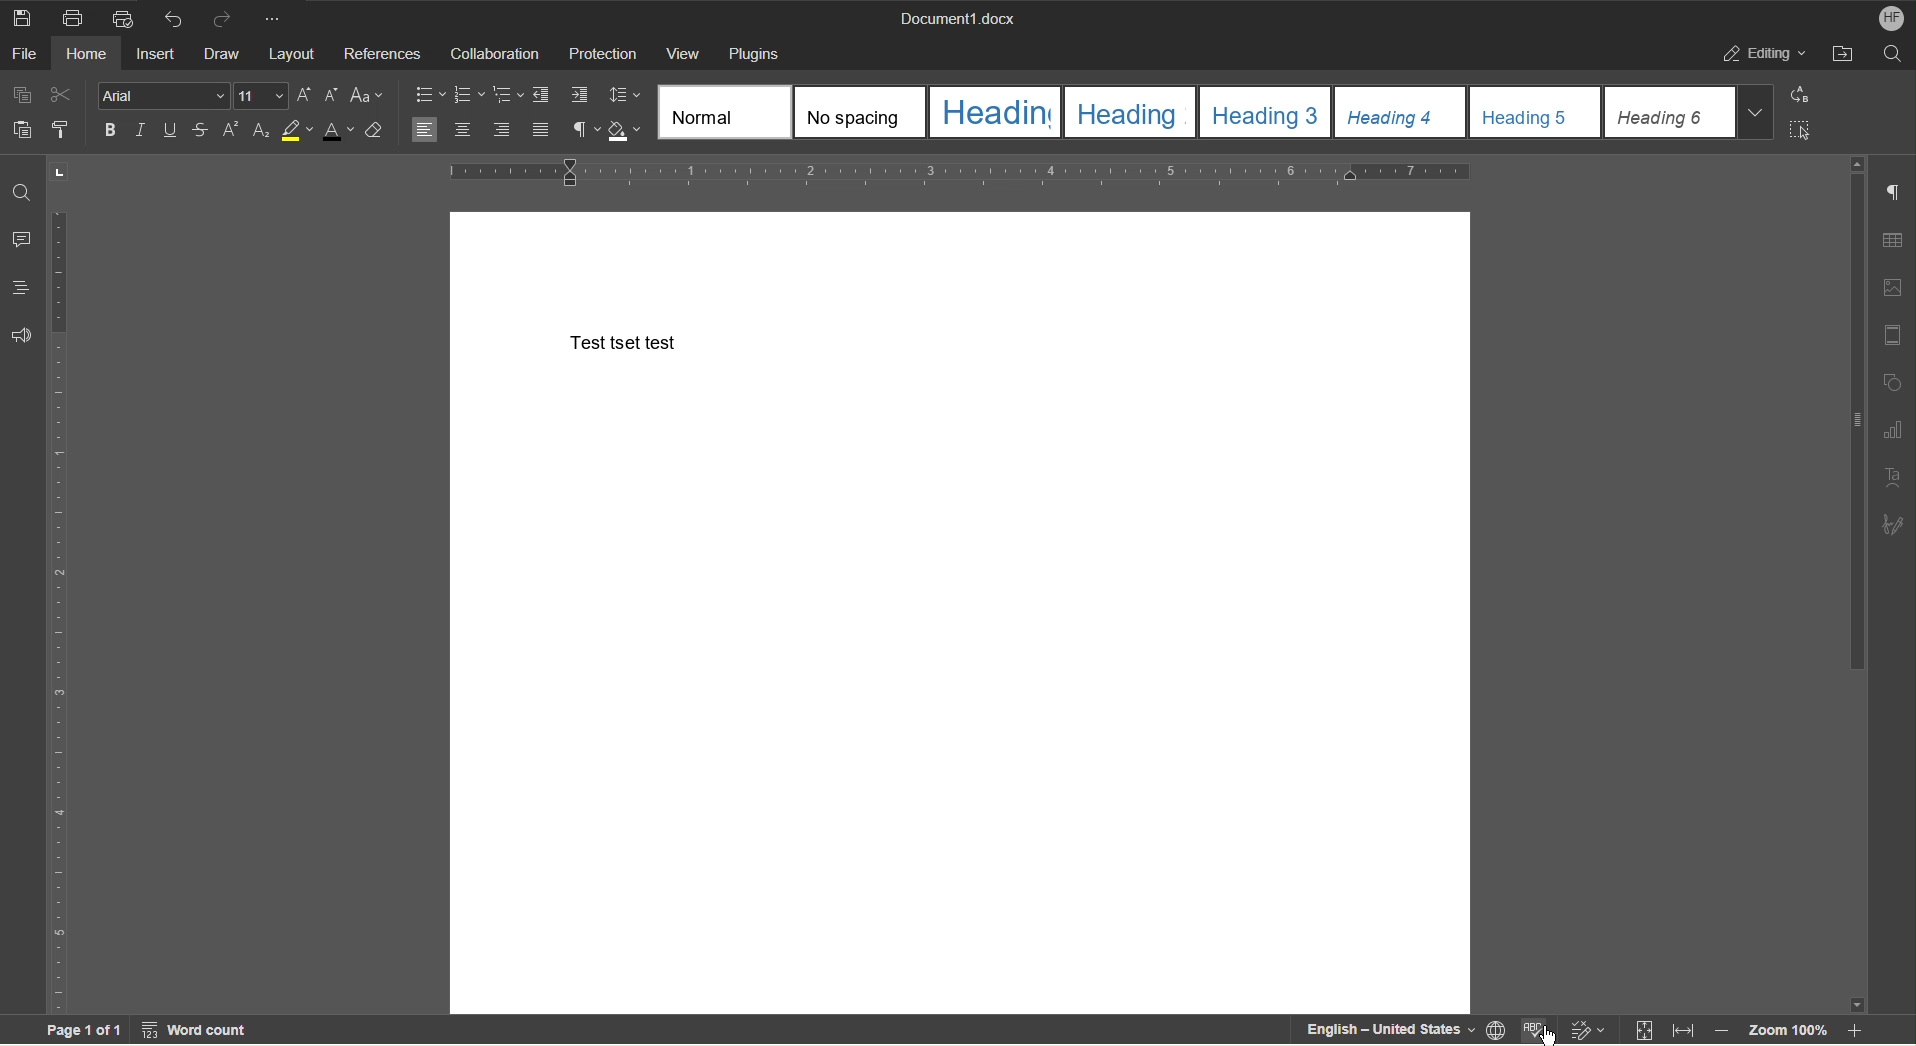  Describe the element at coordinates (1892, 242) in the screenshot. I see `Table` at that location.